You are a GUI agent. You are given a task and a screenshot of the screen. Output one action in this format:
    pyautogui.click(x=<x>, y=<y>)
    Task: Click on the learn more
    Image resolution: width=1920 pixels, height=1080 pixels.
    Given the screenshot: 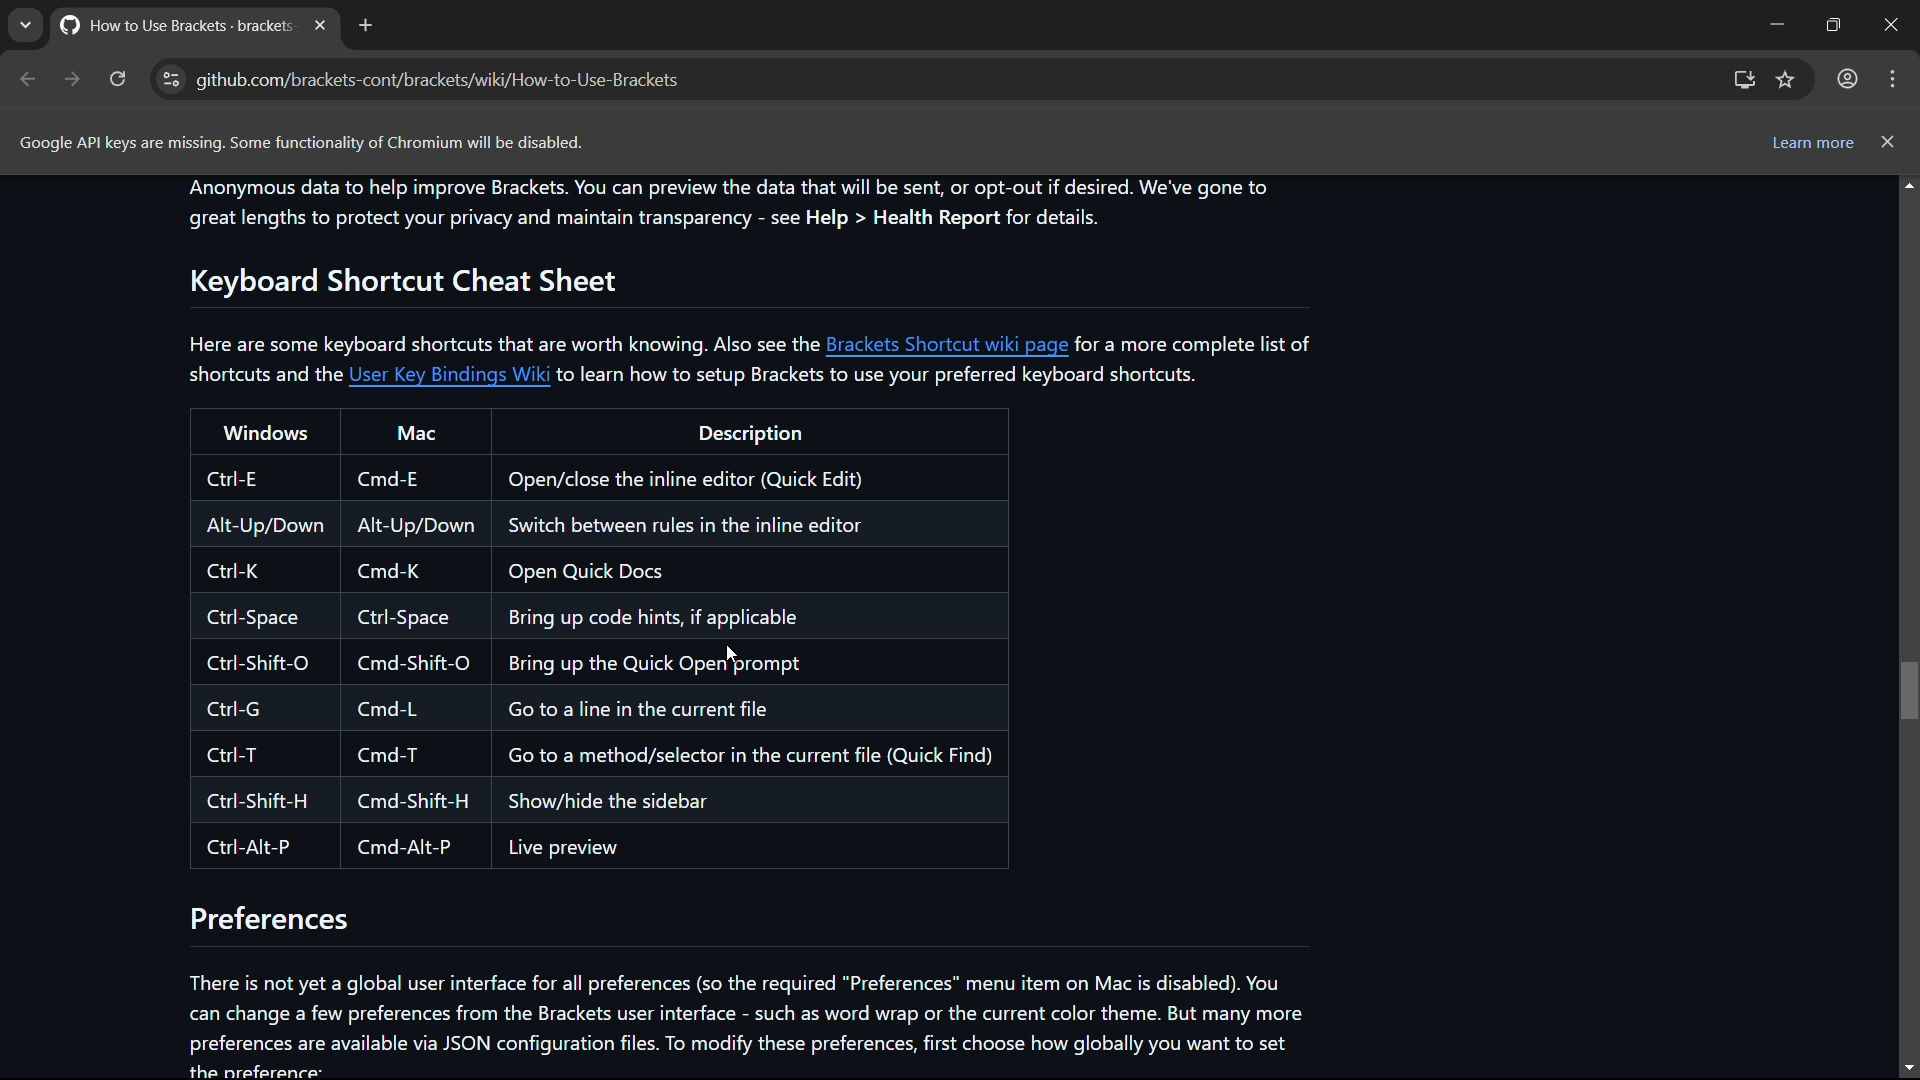 What is the action you would take?
    pyautogui.click(x=1811, y=145)
    